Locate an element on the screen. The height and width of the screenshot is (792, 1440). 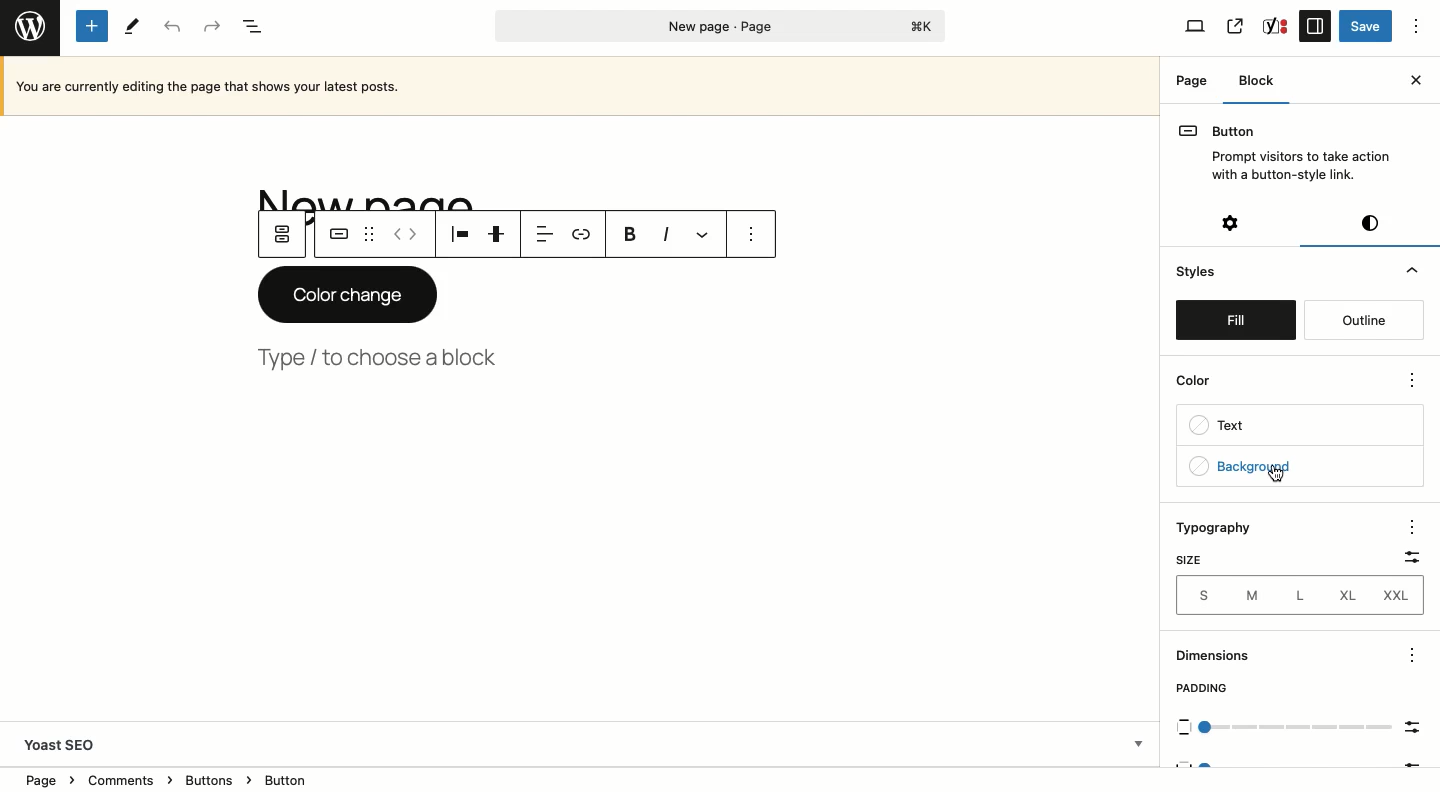
Link is located at coordinates (581, 234).